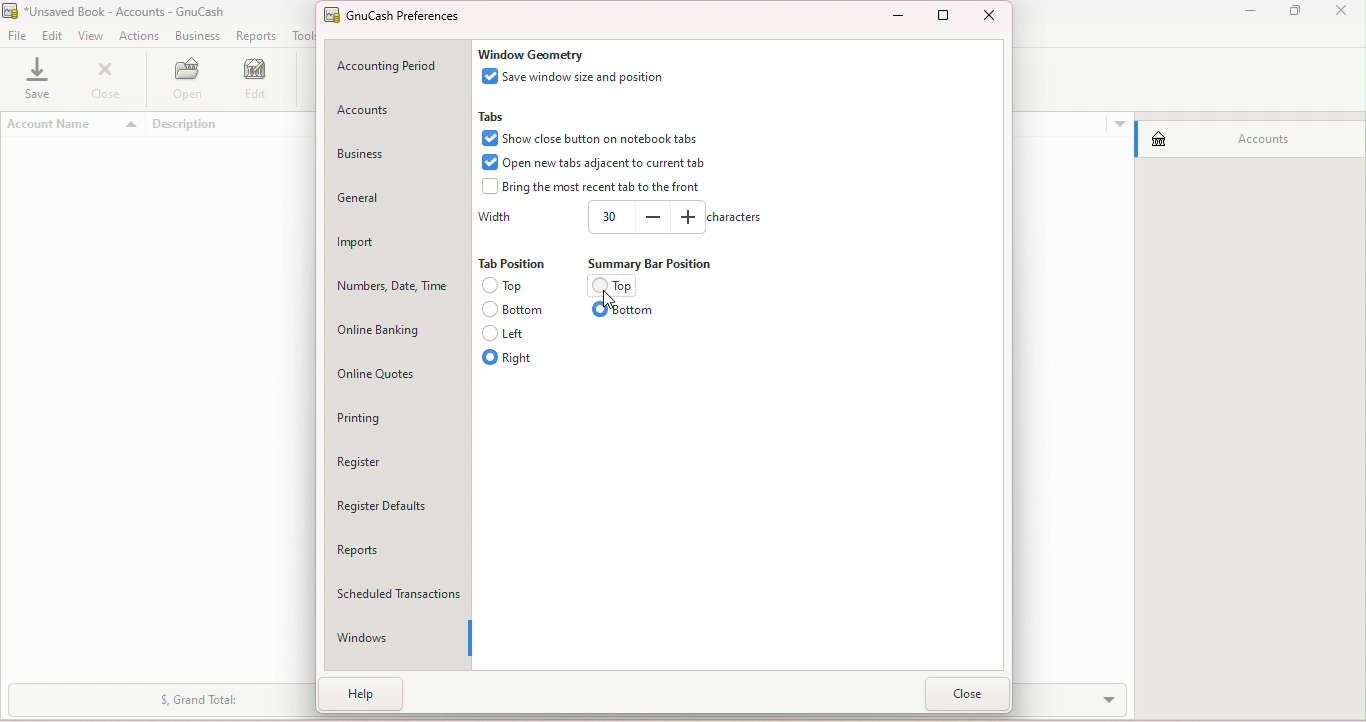  Describe the element at coordinates (605, 301) in the screenshot. I see `Cursor` at that location.